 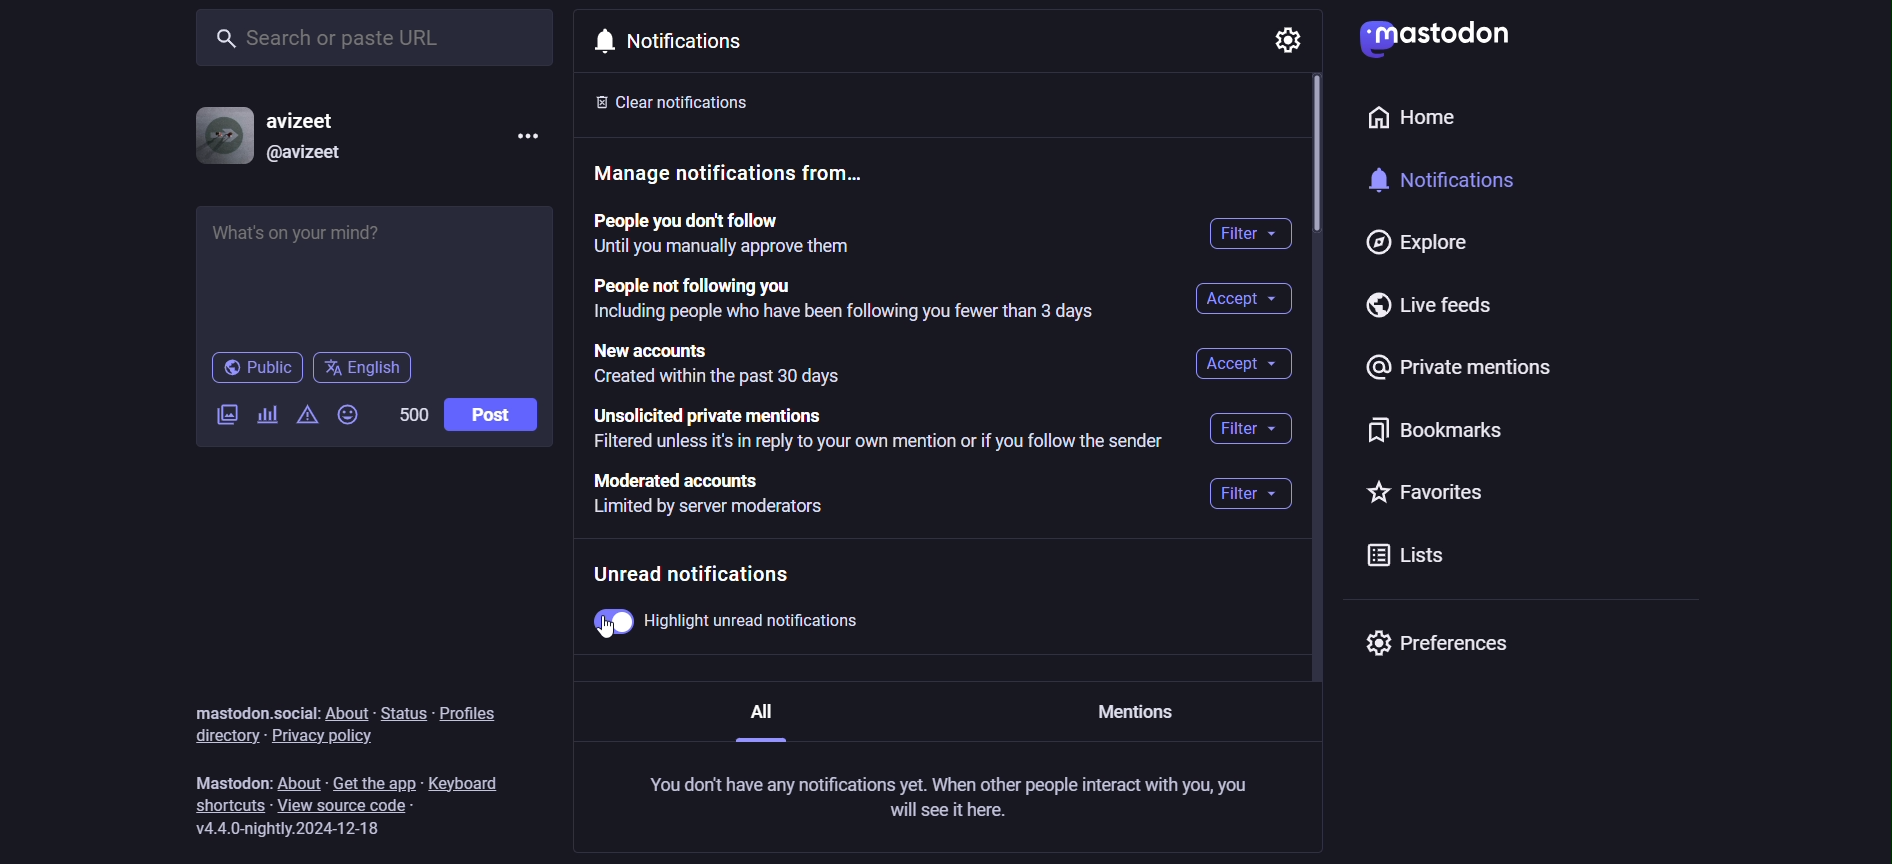 I want to click on notification, so click(x=1460, y=186).